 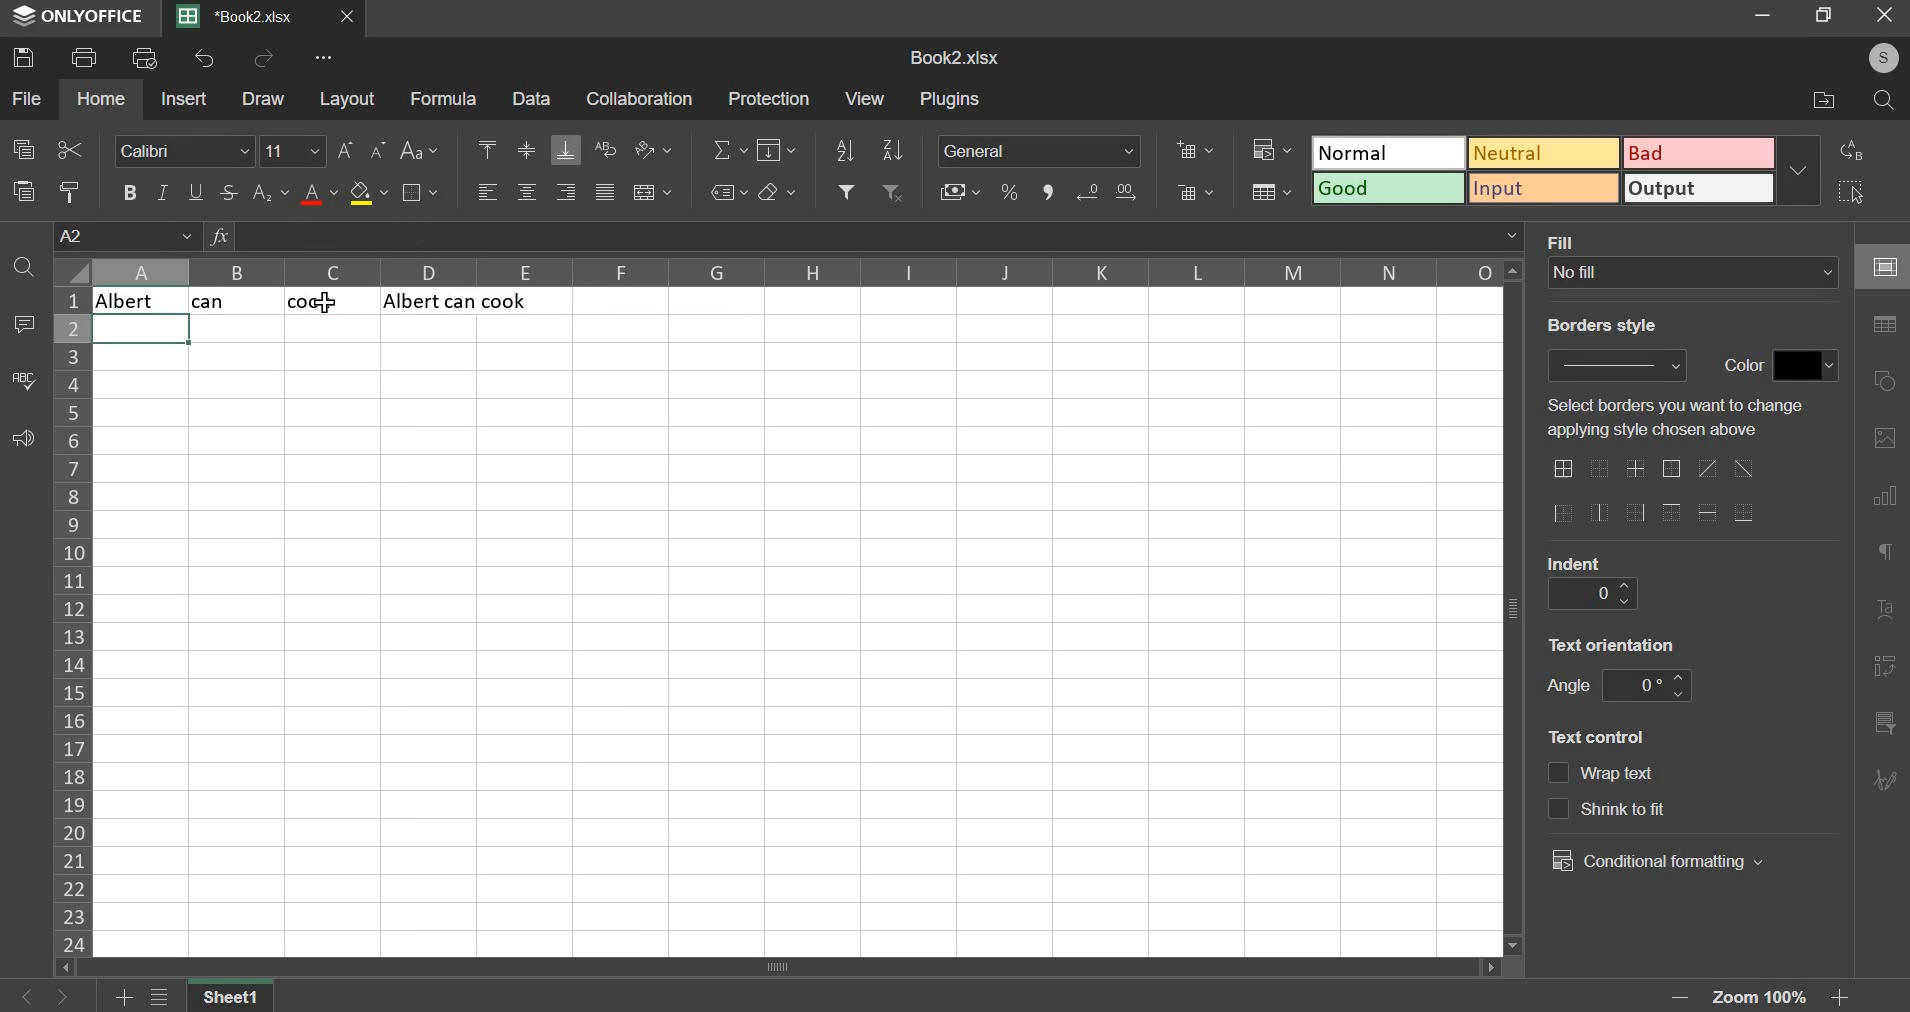 I want to click on protection, so click(x=773, y=98).